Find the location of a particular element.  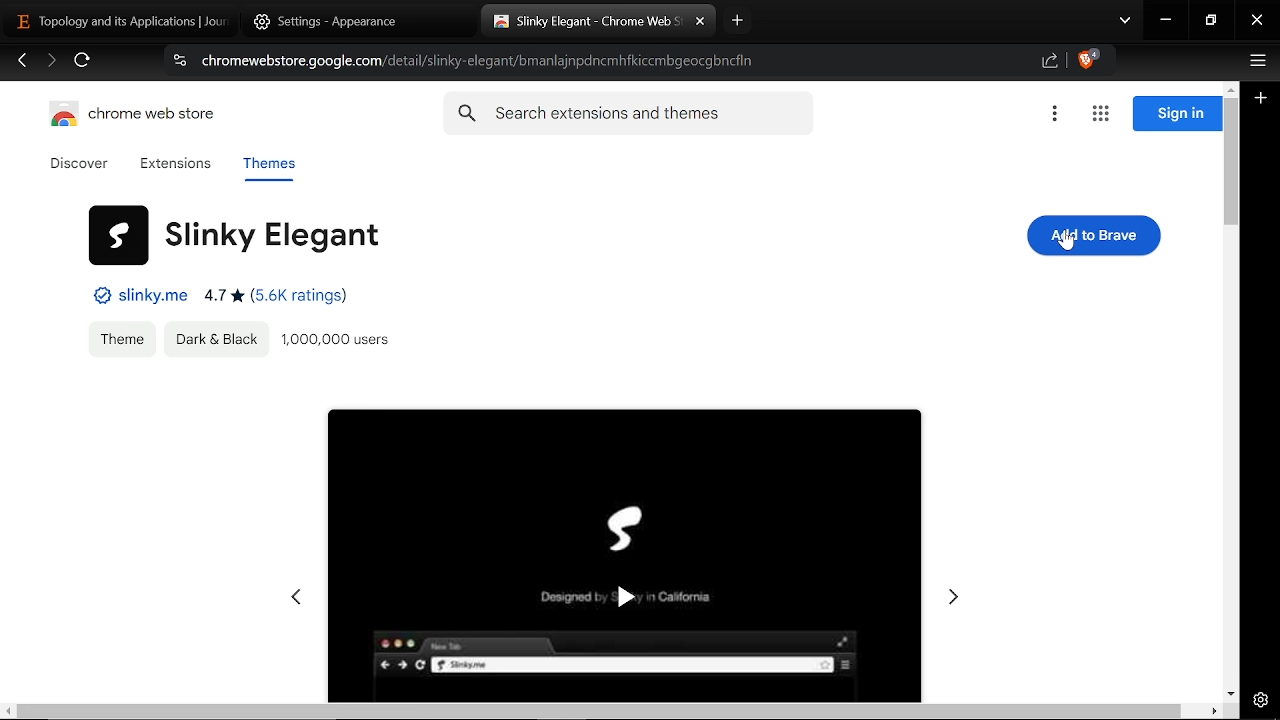

Theme name is located at coordinates (234, 233).